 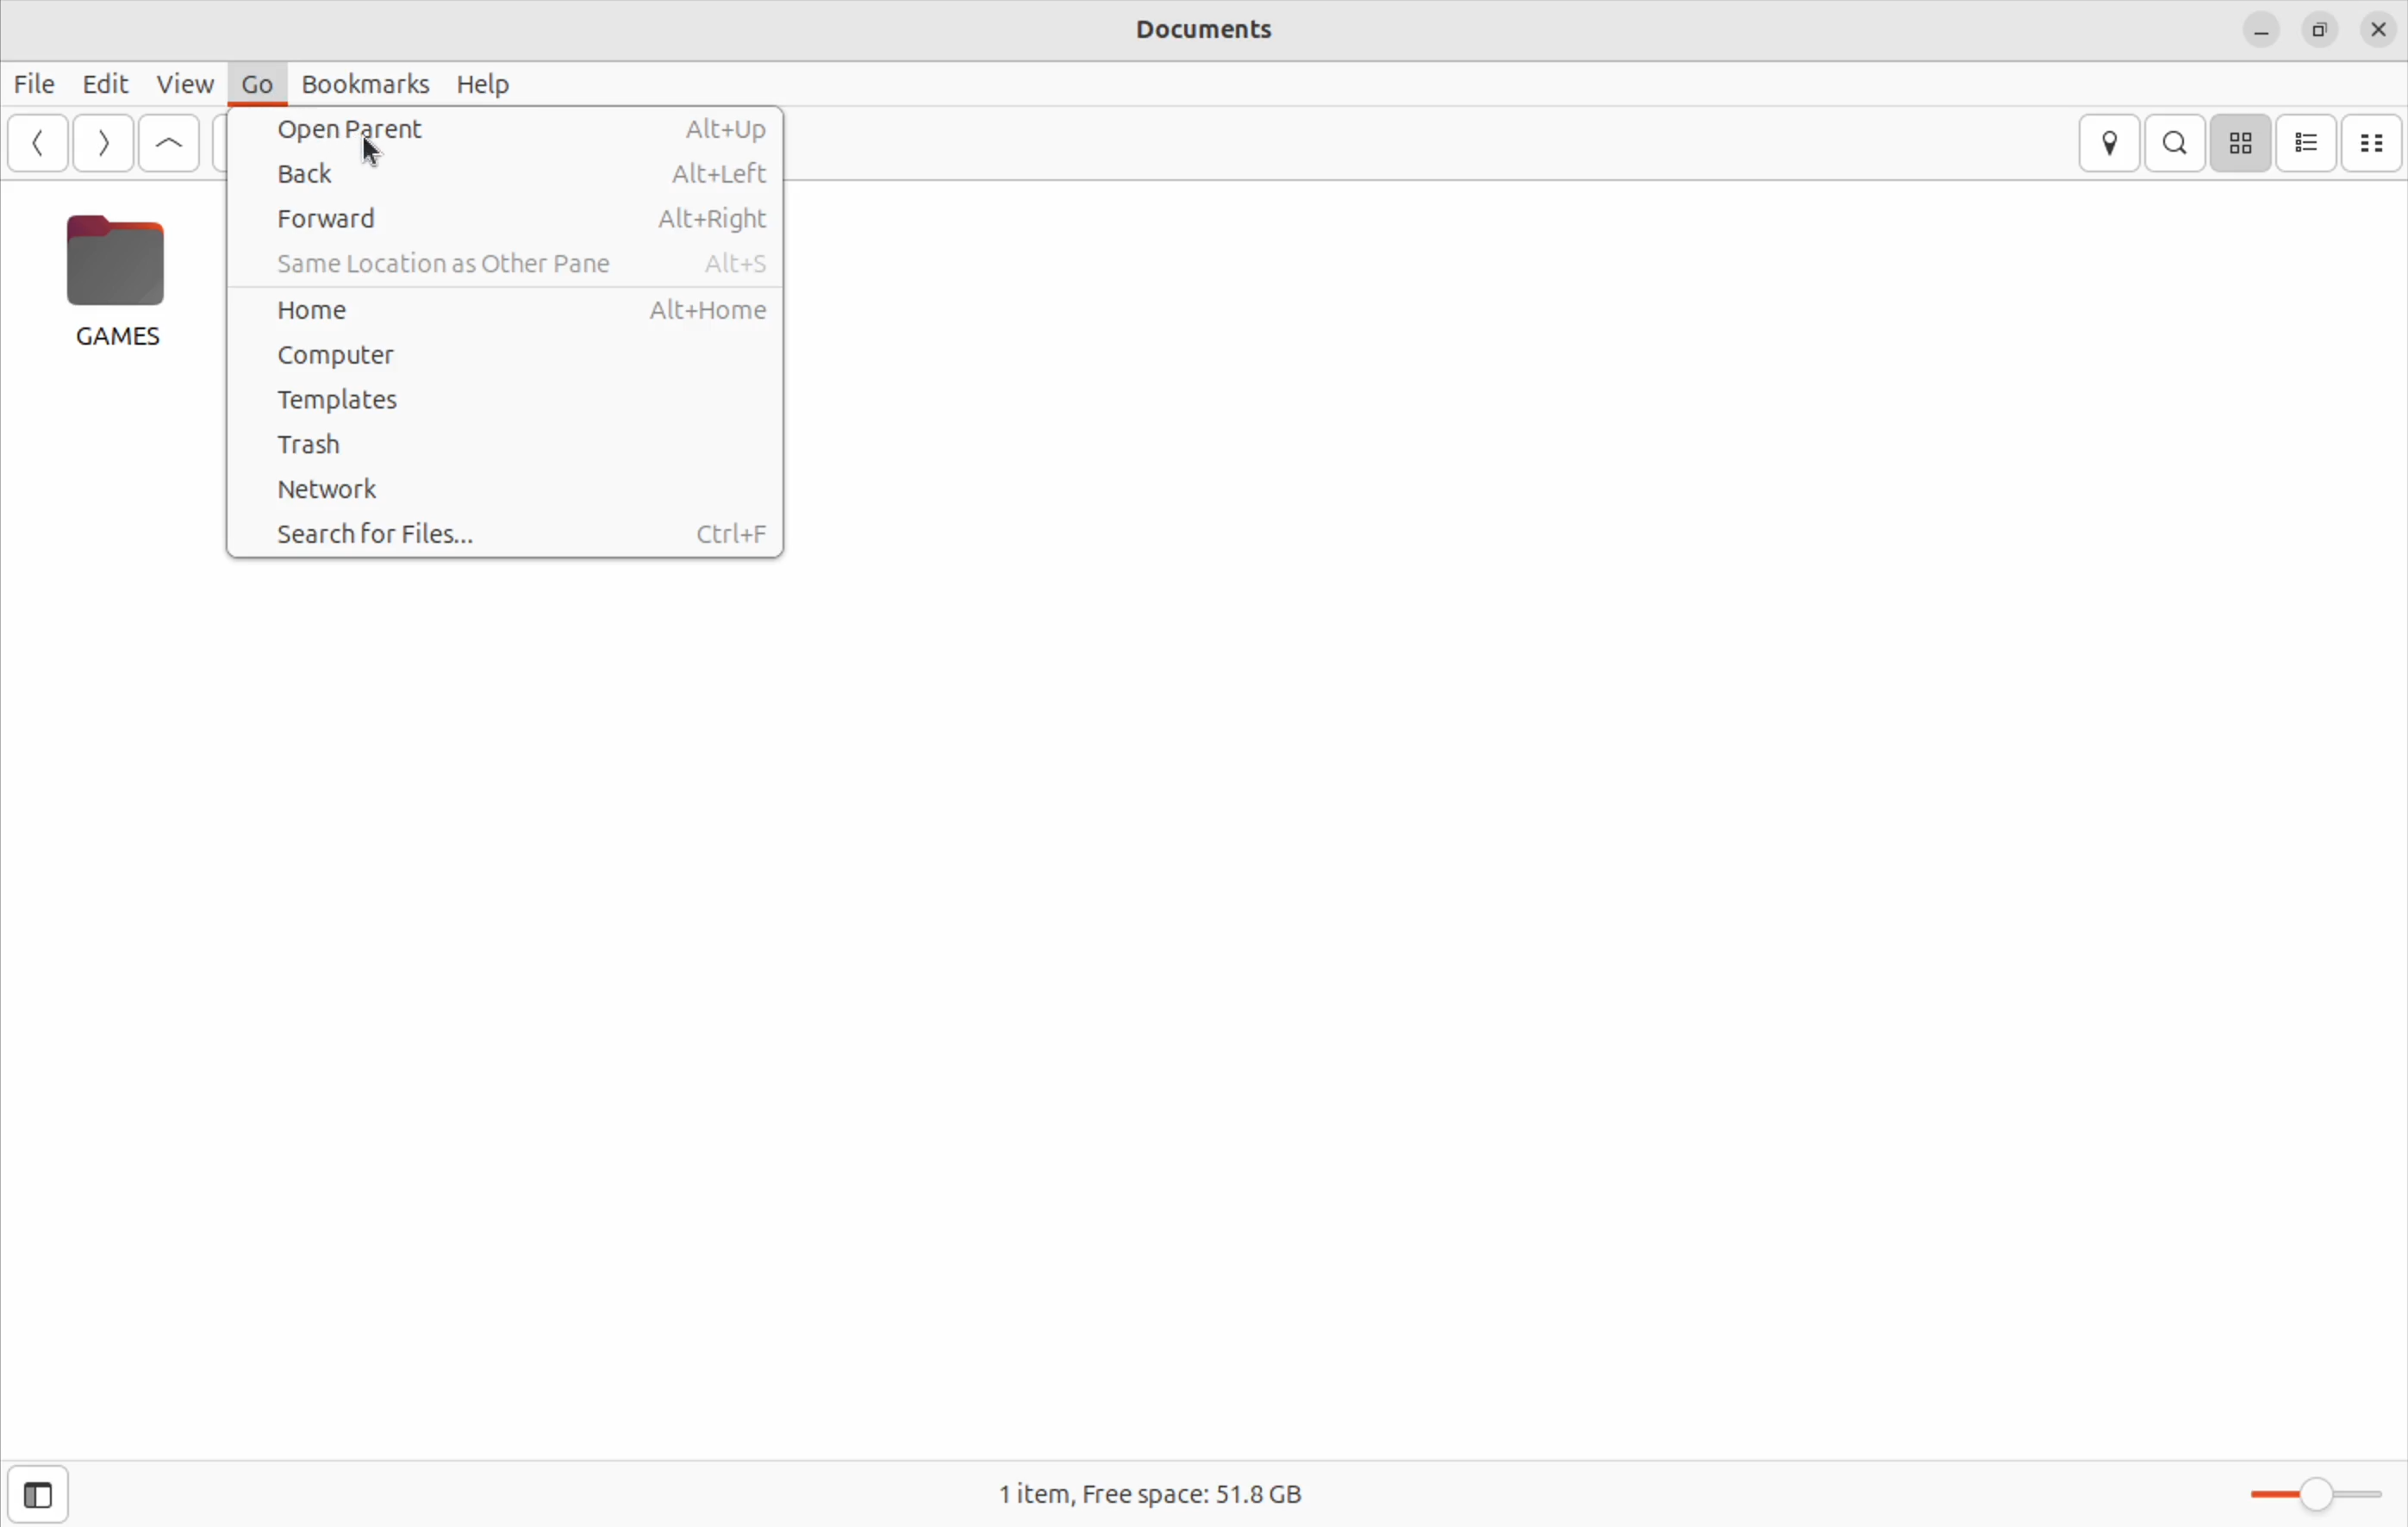 What do you see at coordinates (106, 83) in the screenshot?
I see `Edit` at bounding box center [106, 83].